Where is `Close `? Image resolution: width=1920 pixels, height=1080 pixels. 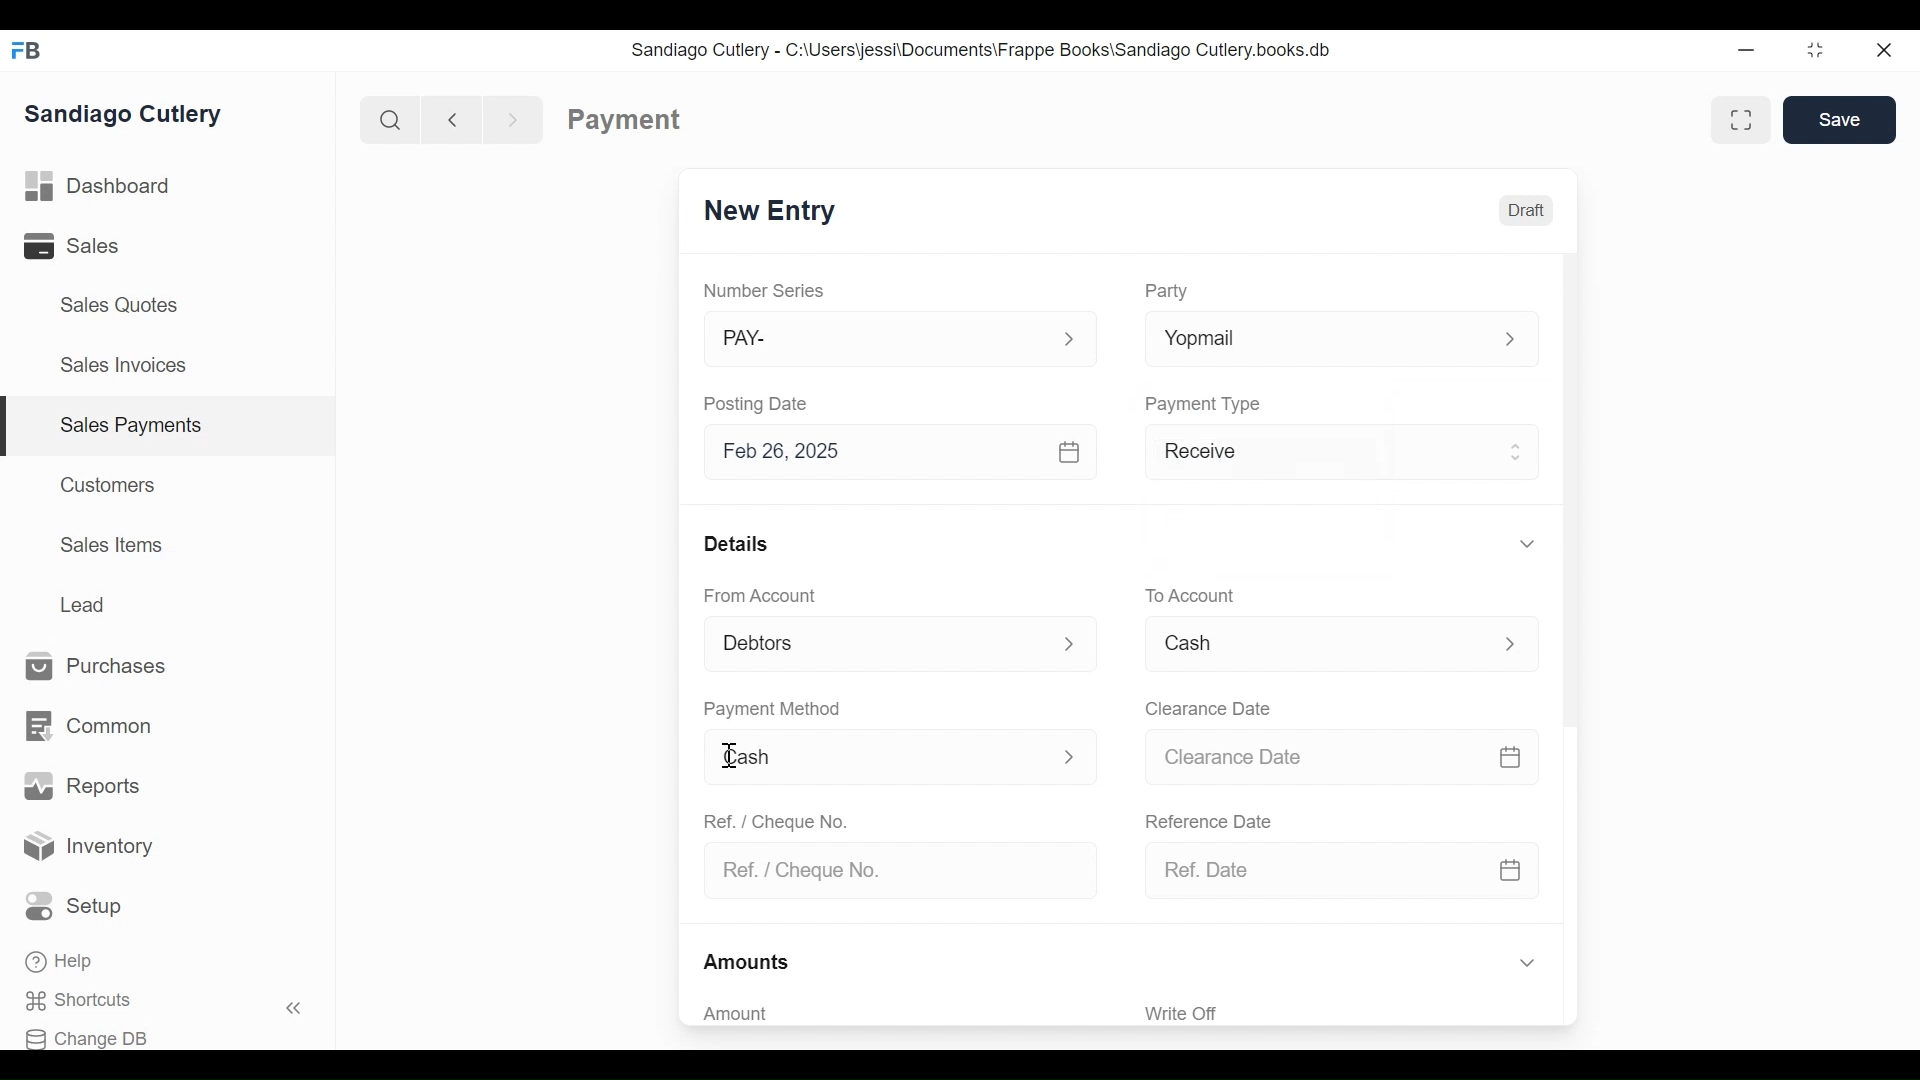 Close  is located at coordinates (1886, 50).